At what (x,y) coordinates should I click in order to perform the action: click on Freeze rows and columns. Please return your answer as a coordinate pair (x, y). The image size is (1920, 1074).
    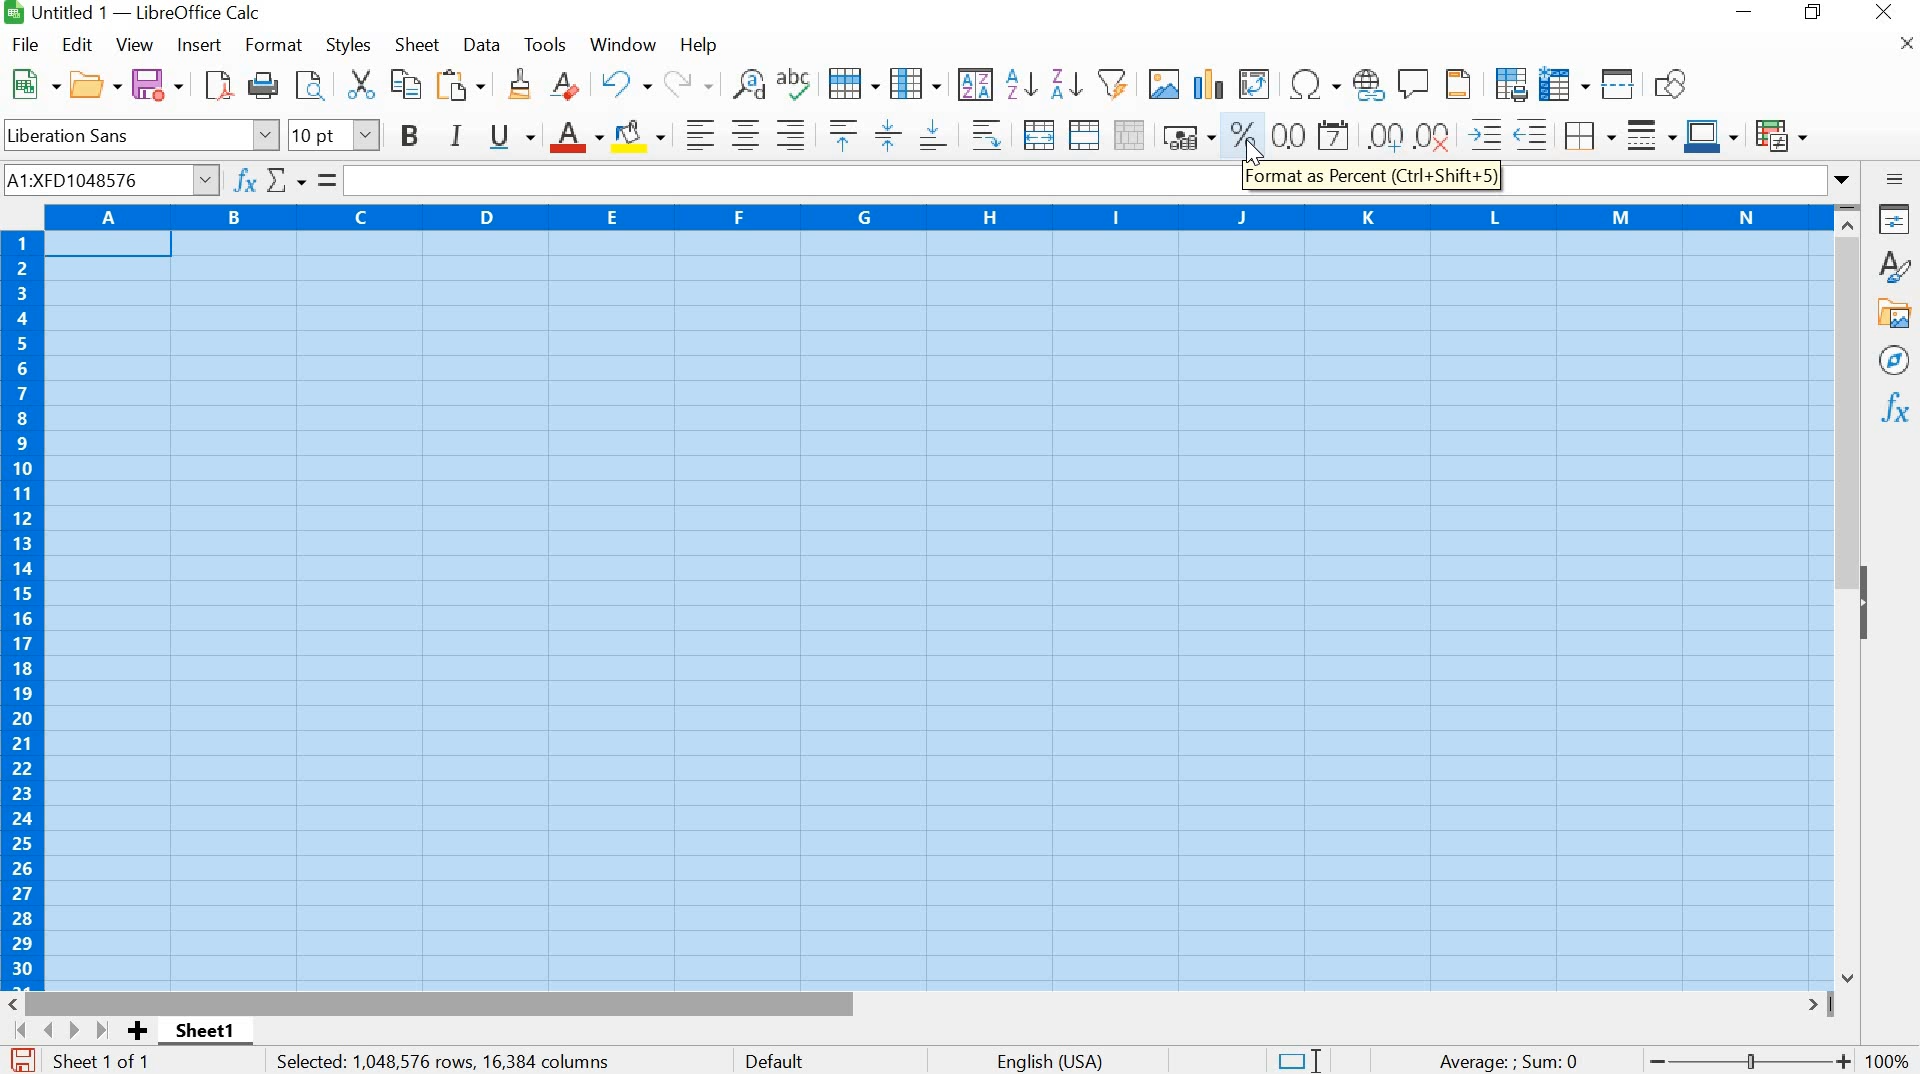
    Looking at the image, I should click on (1562, 84).